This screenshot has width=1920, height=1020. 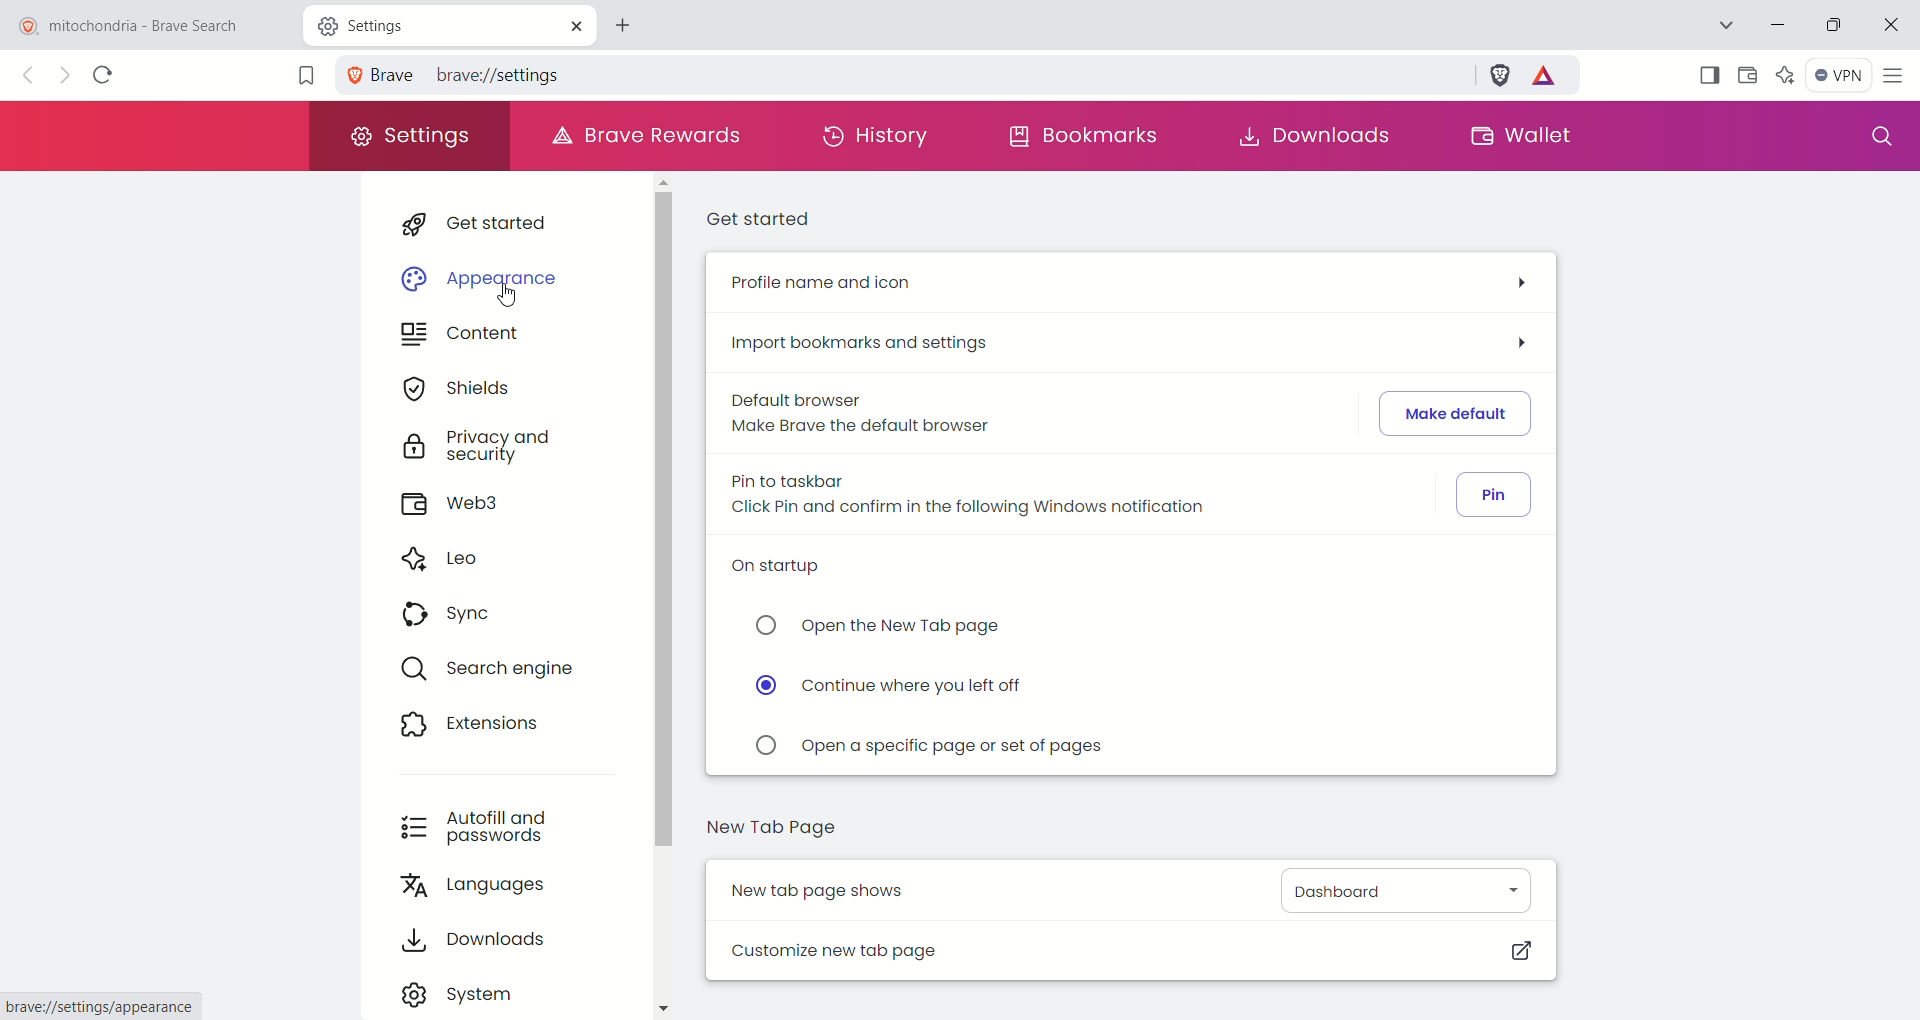 I want to click on close, so click(x=574, y=25).